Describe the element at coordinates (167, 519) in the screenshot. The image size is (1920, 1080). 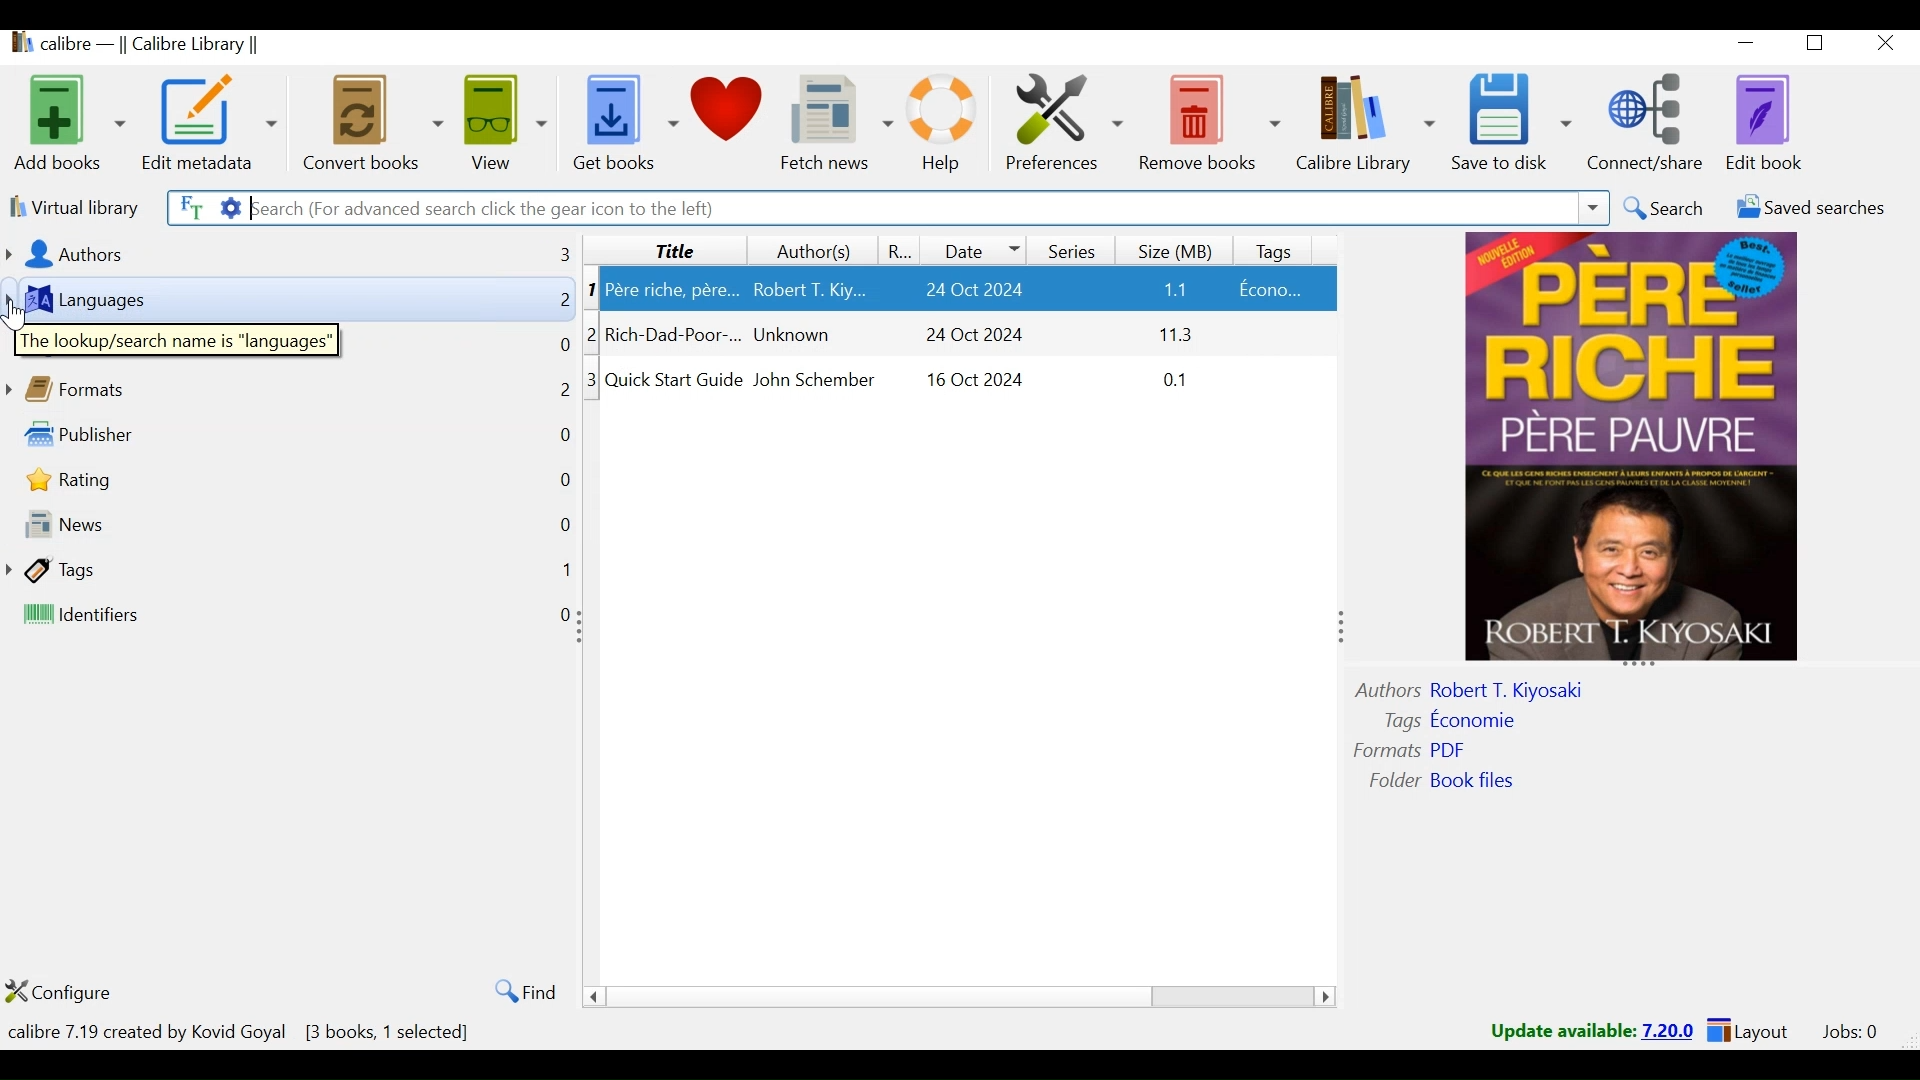
I see `News` at that location.